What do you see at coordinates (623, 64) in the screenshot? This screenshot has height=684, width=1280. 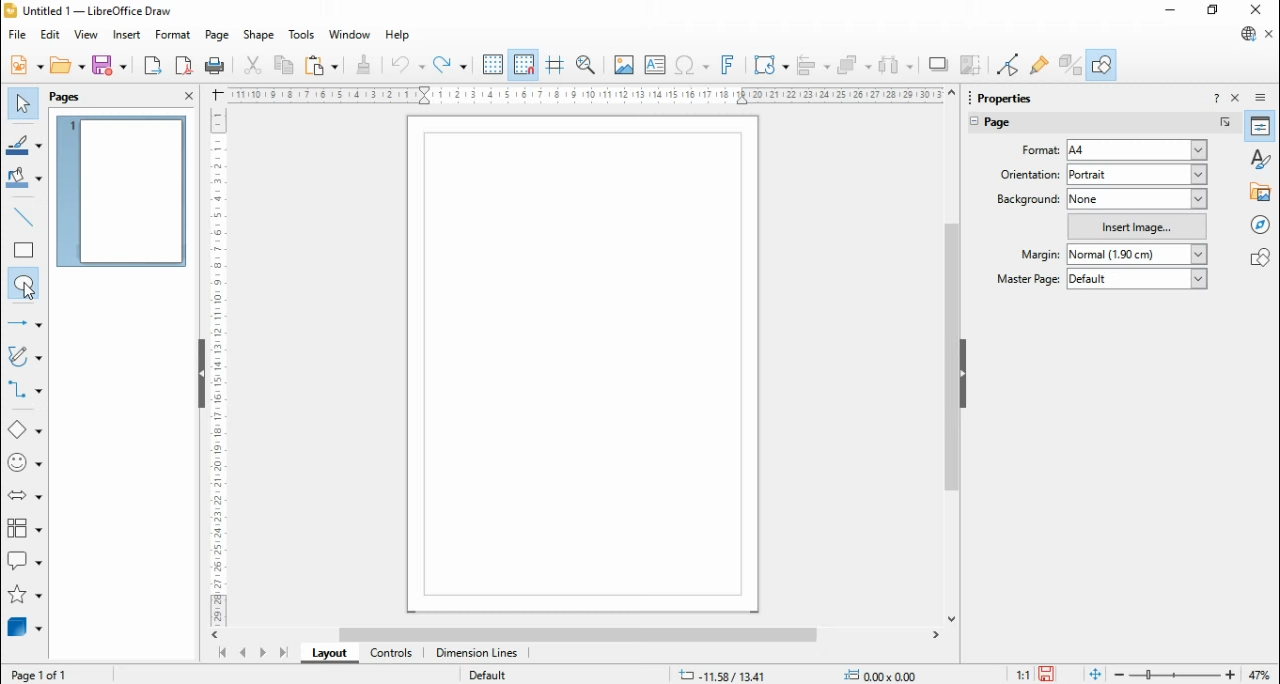 I see `insert image` at bounding box center [623, 64].